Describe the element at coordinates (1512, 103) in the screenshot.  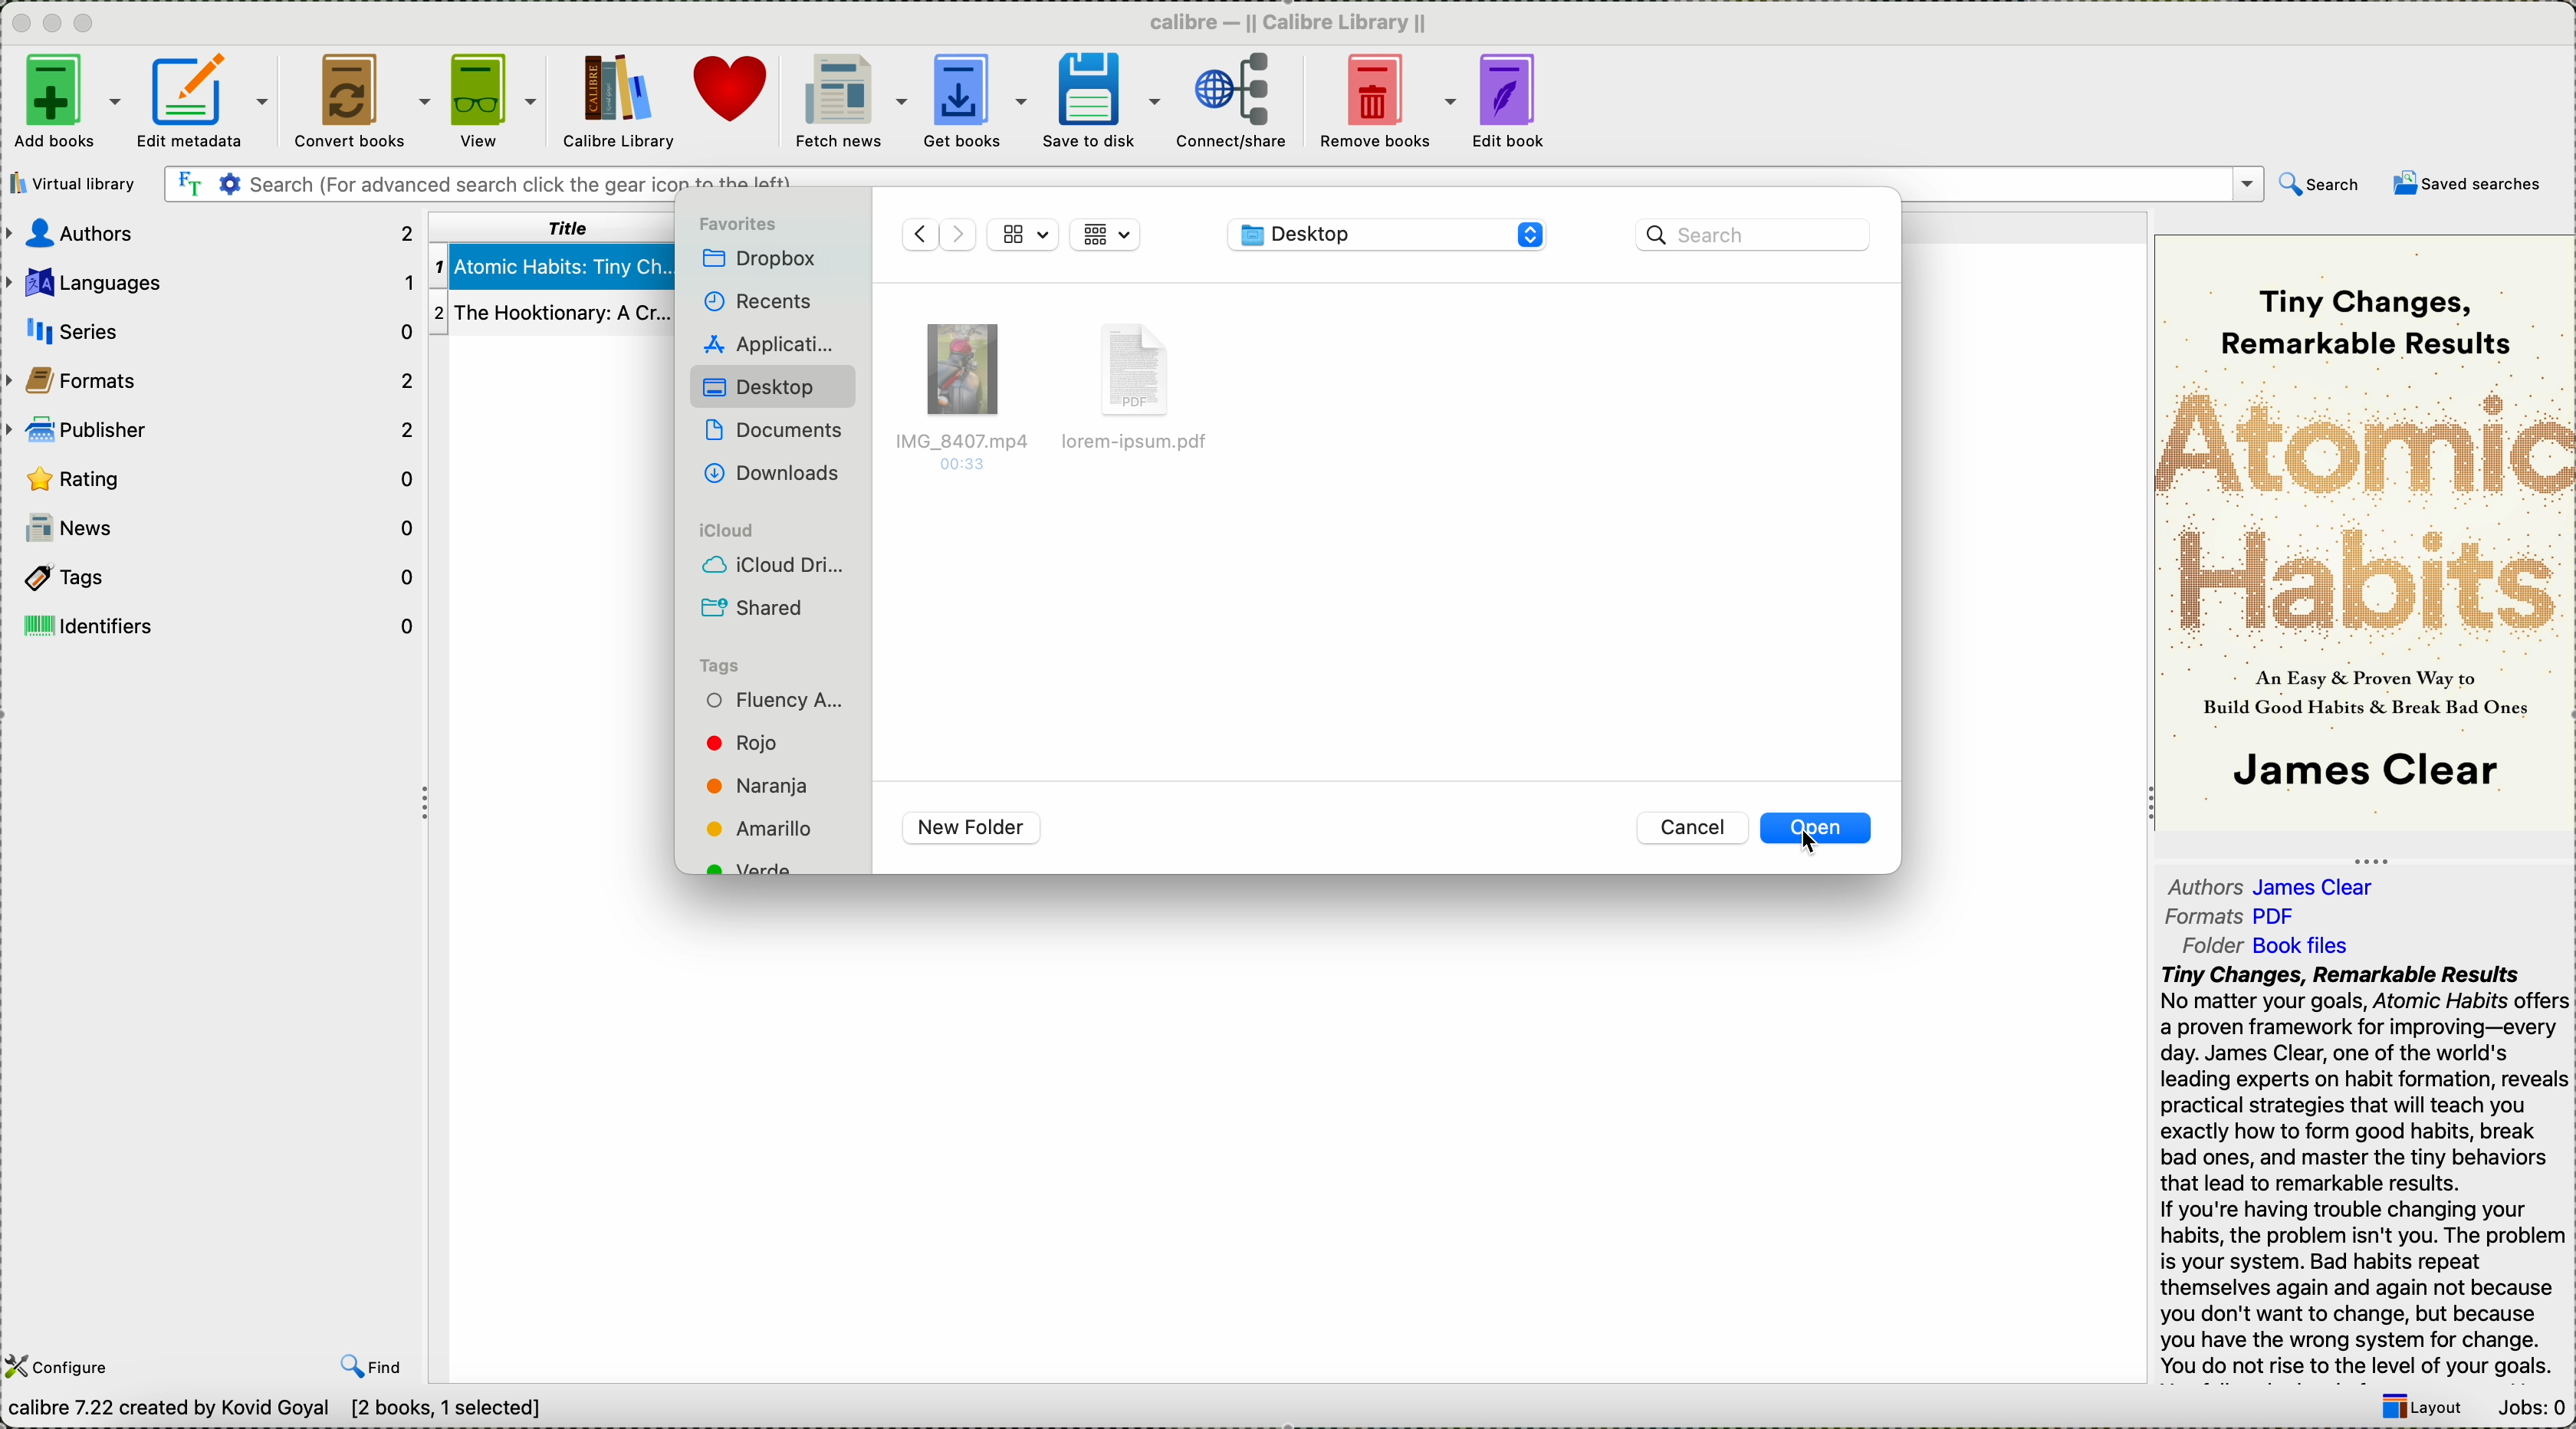
I see `edit book` at that location.